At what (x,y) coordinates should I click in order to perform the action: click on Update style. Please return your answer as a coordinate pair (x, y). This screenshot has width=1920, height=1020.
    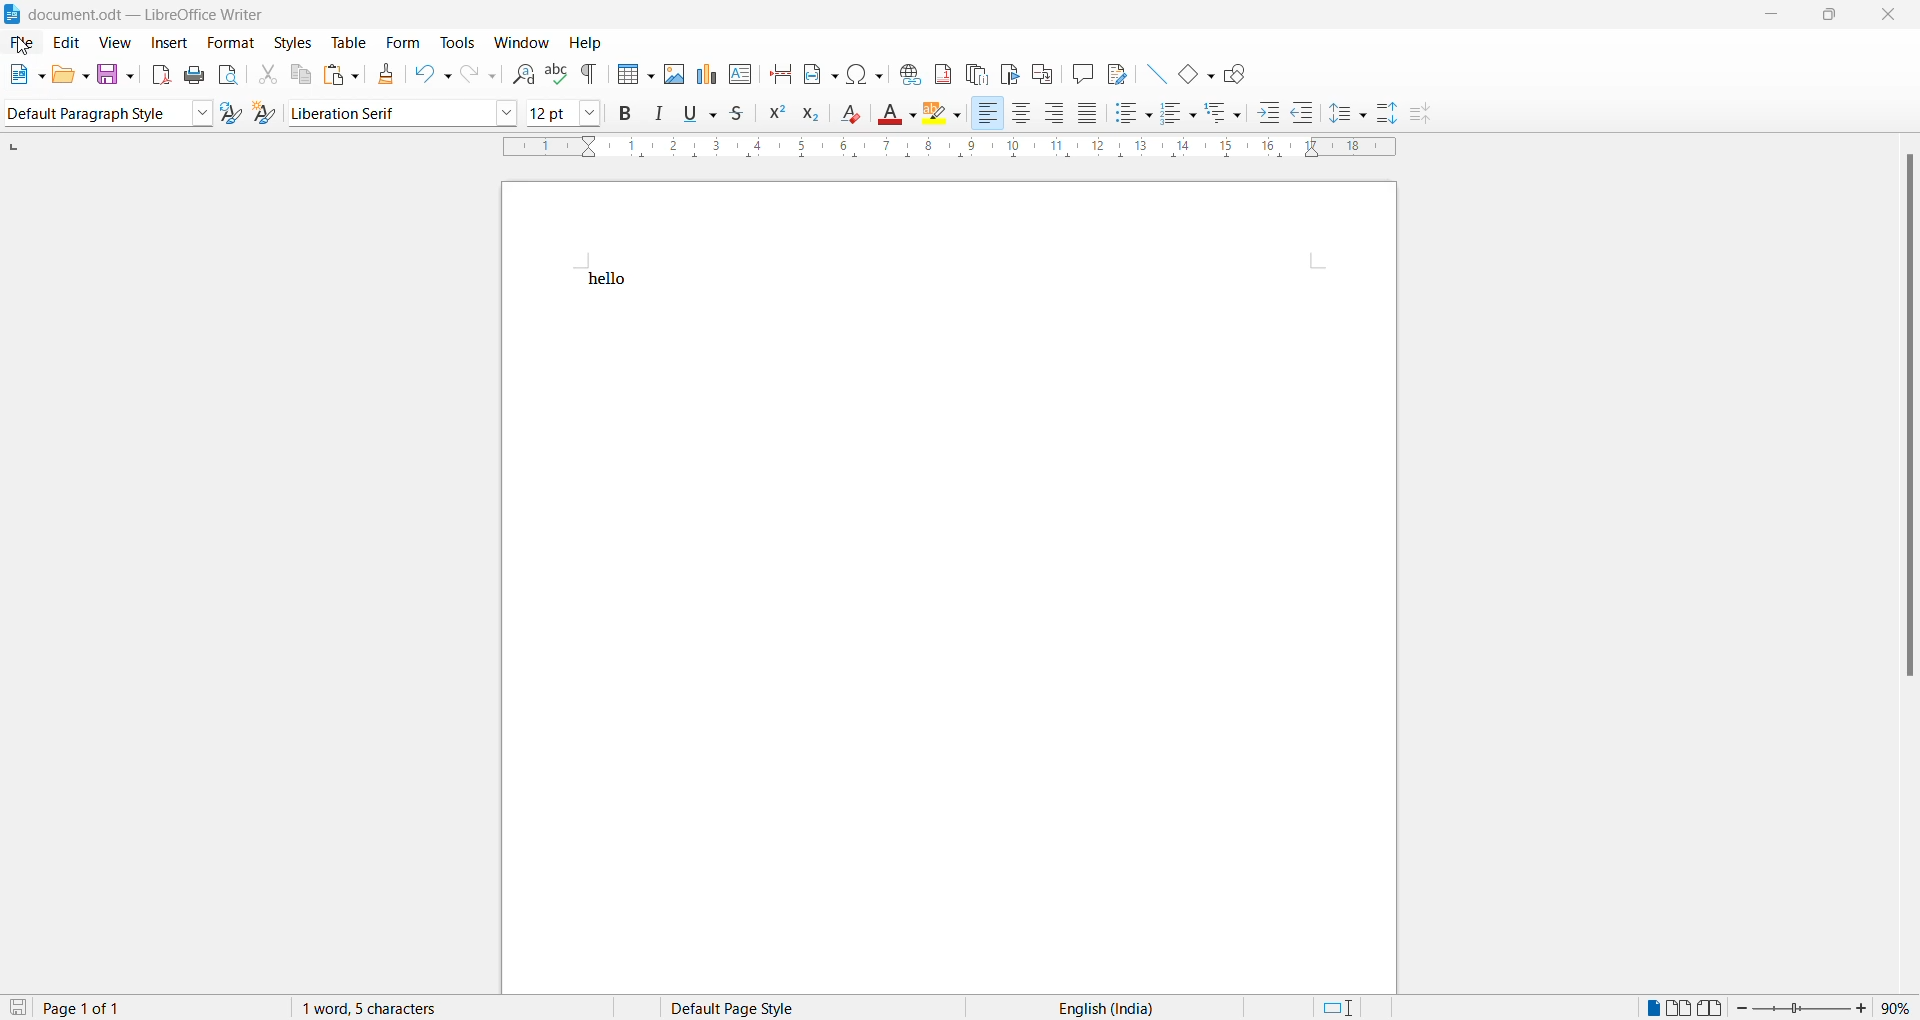
    Looking at the image, I should click on (232, 113).